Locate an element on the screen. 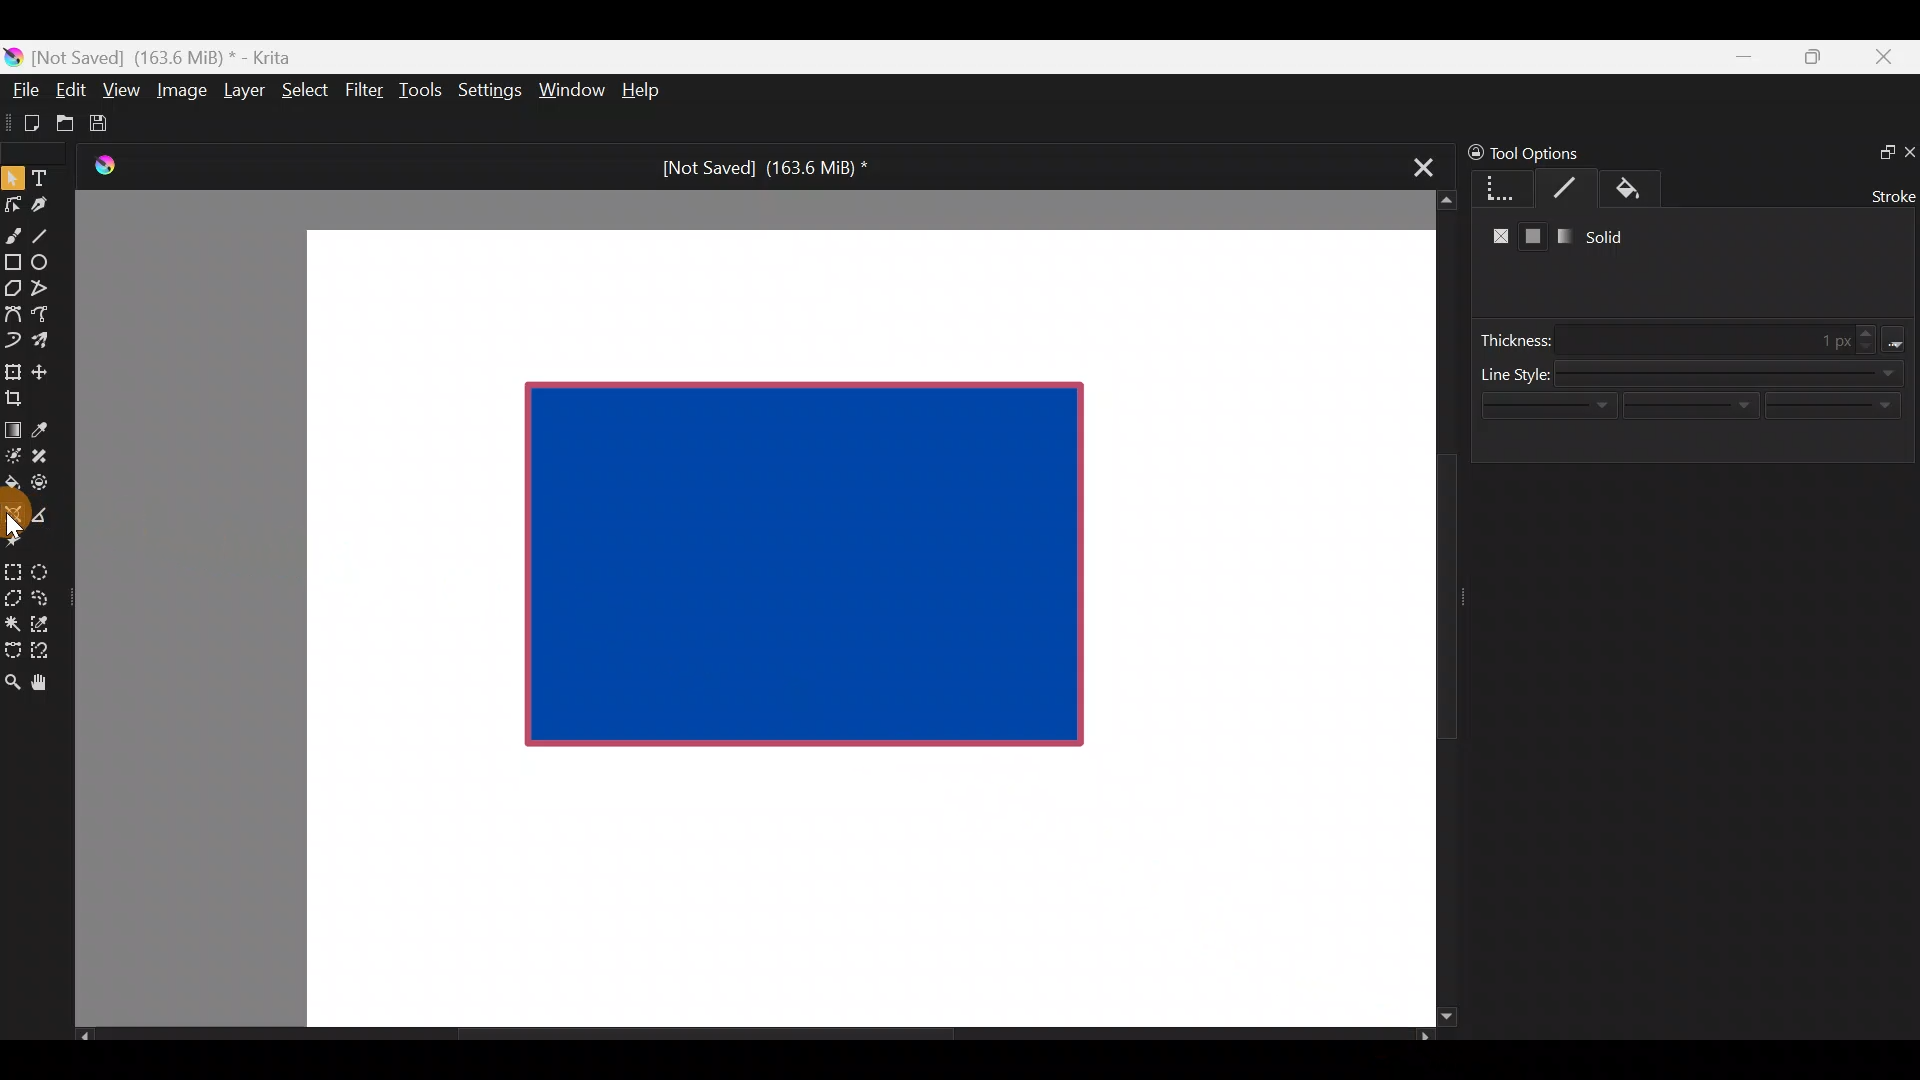 Image resolution: width=1920 pixels, height=1080 pixels. Reference images tool is located at coordinates (19, 545).